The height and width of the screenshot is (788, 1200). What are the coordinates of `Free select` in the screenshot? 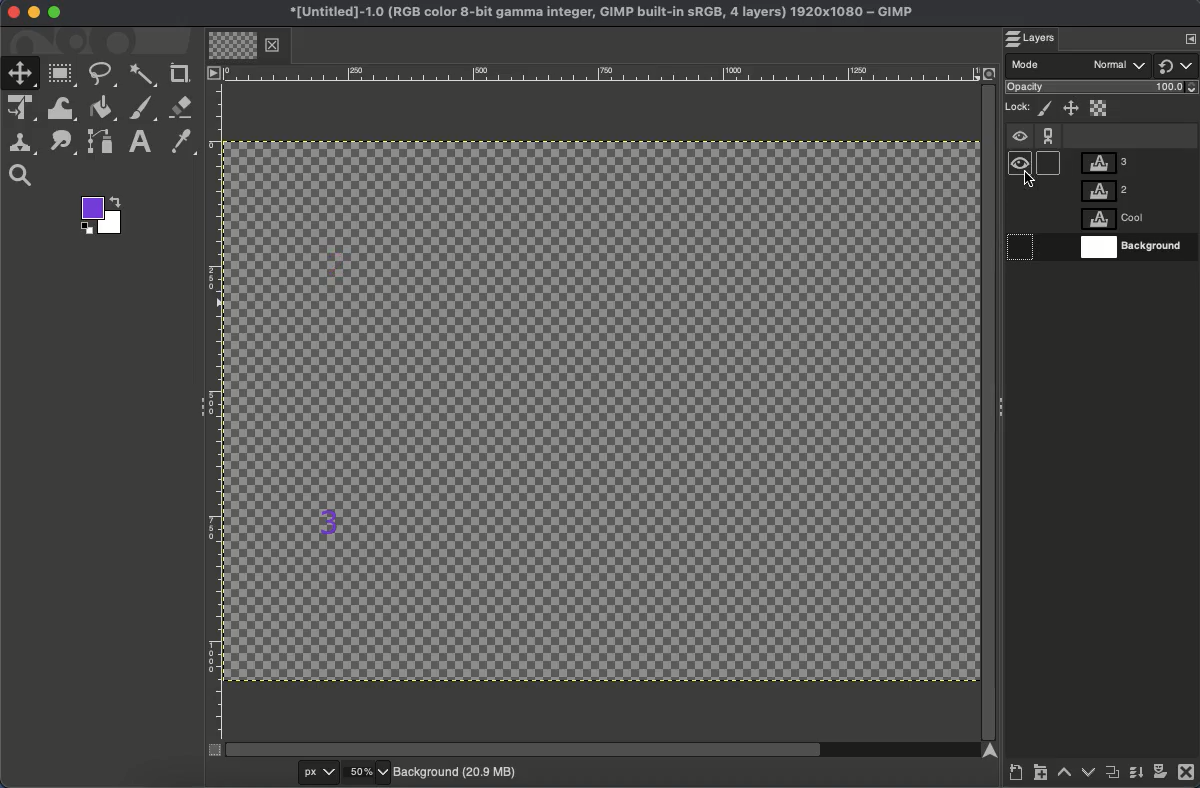 It's located at (106, 74).